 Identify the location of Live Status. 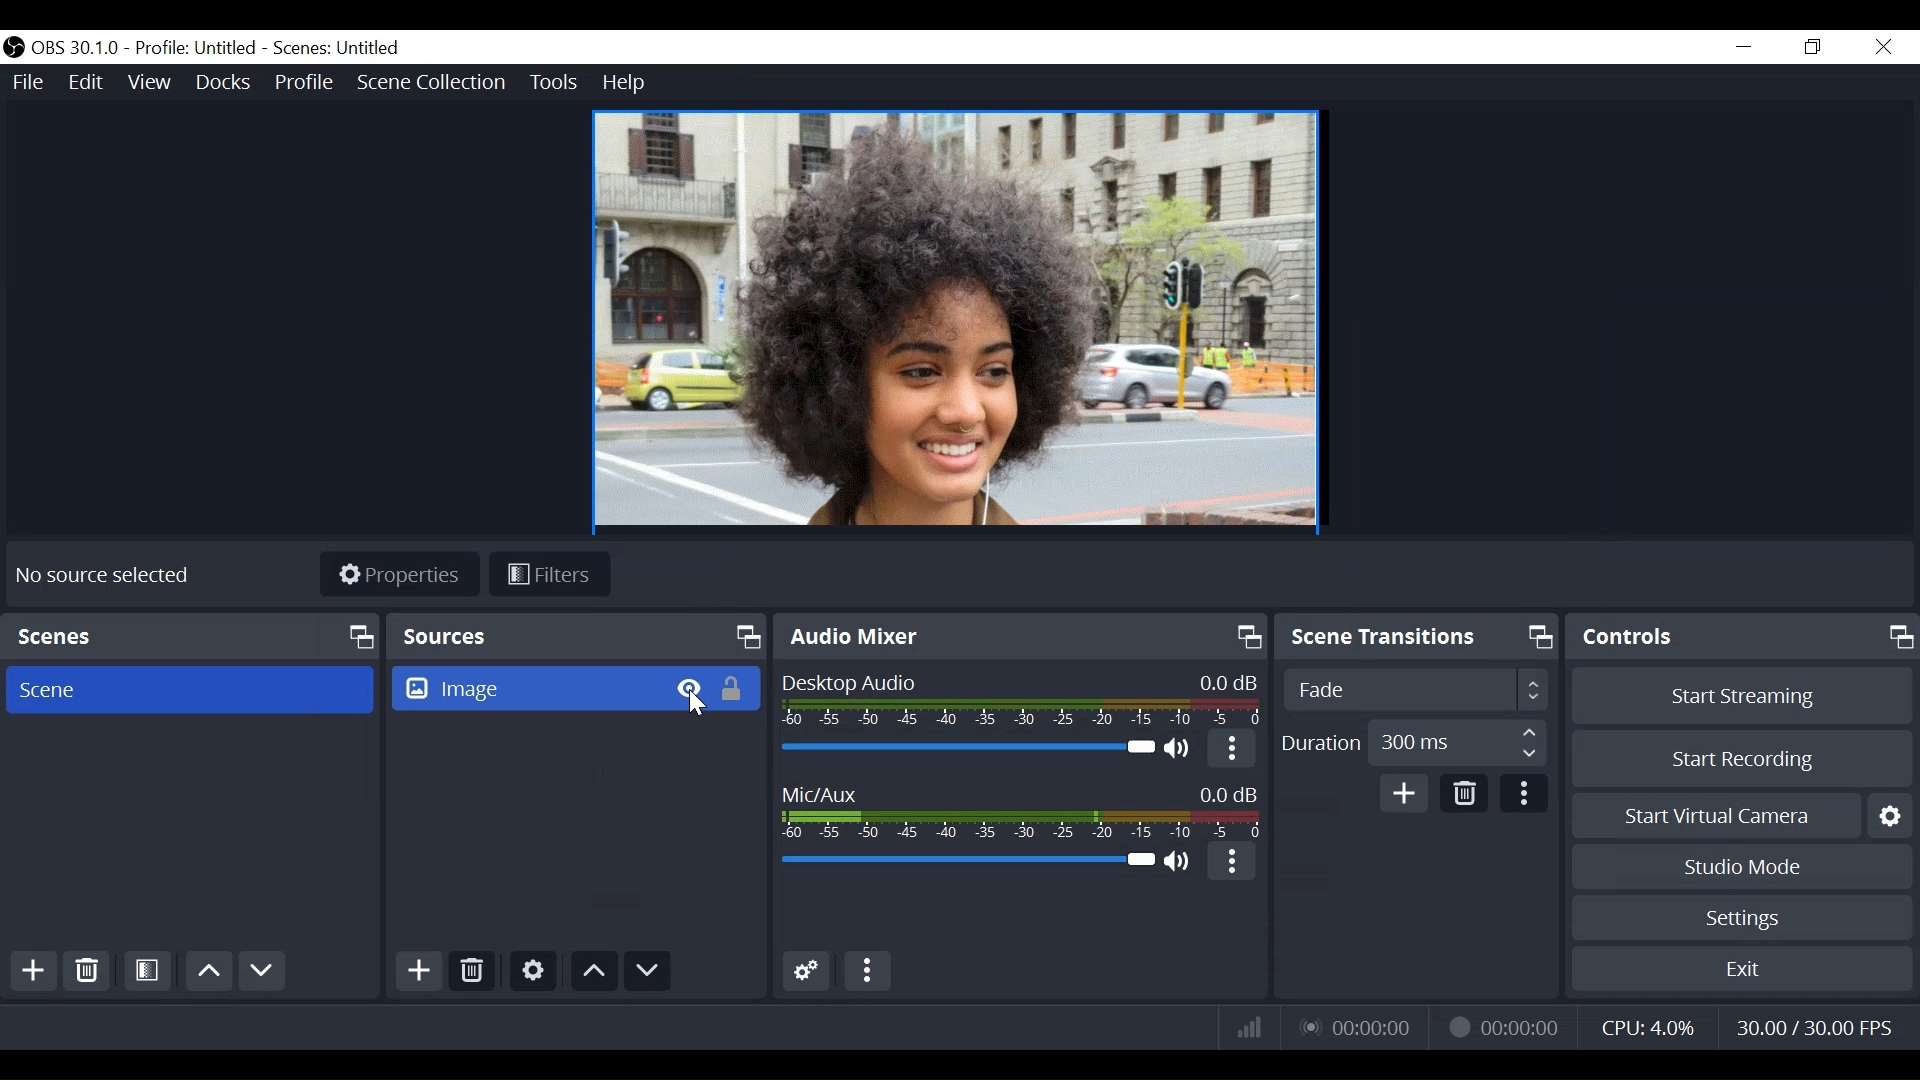
(1358, 1028).